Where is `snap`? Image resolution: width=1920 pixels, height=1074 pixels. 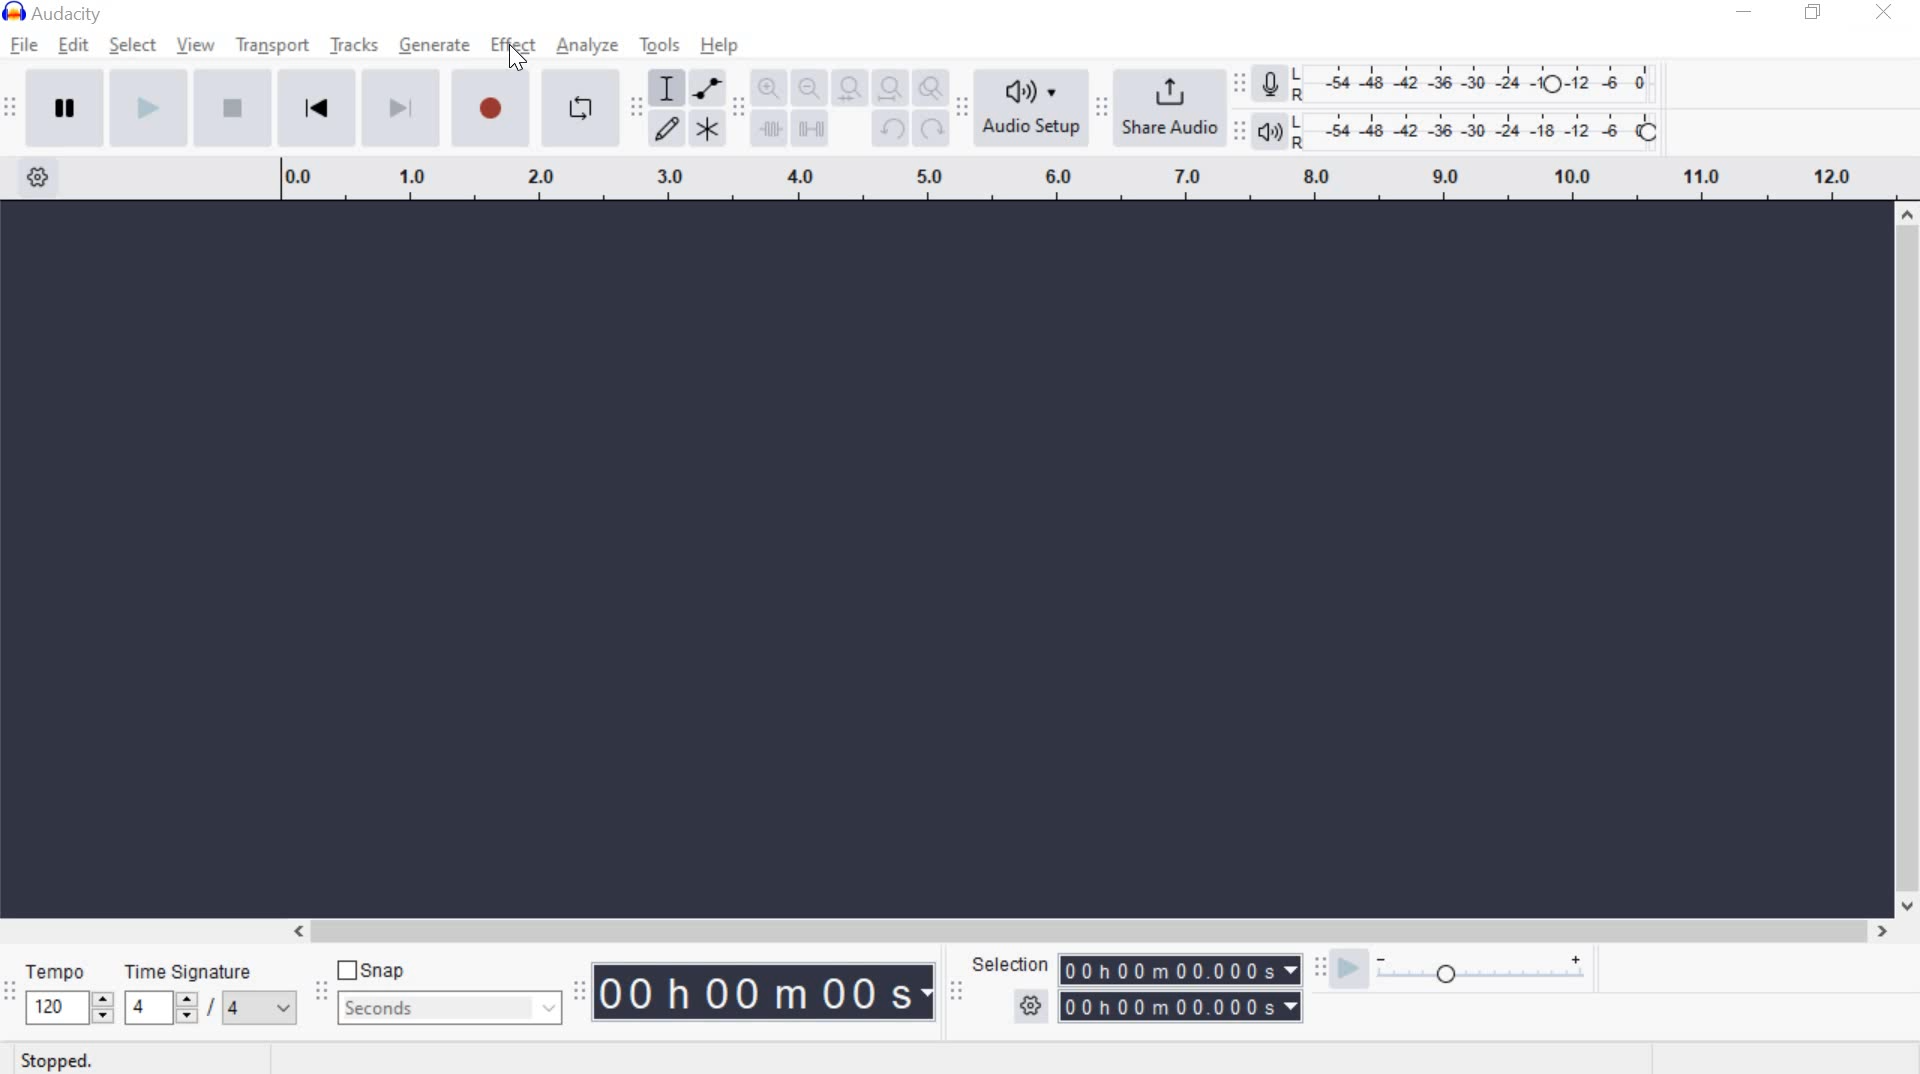 snap is located at coordinates (376, 969).